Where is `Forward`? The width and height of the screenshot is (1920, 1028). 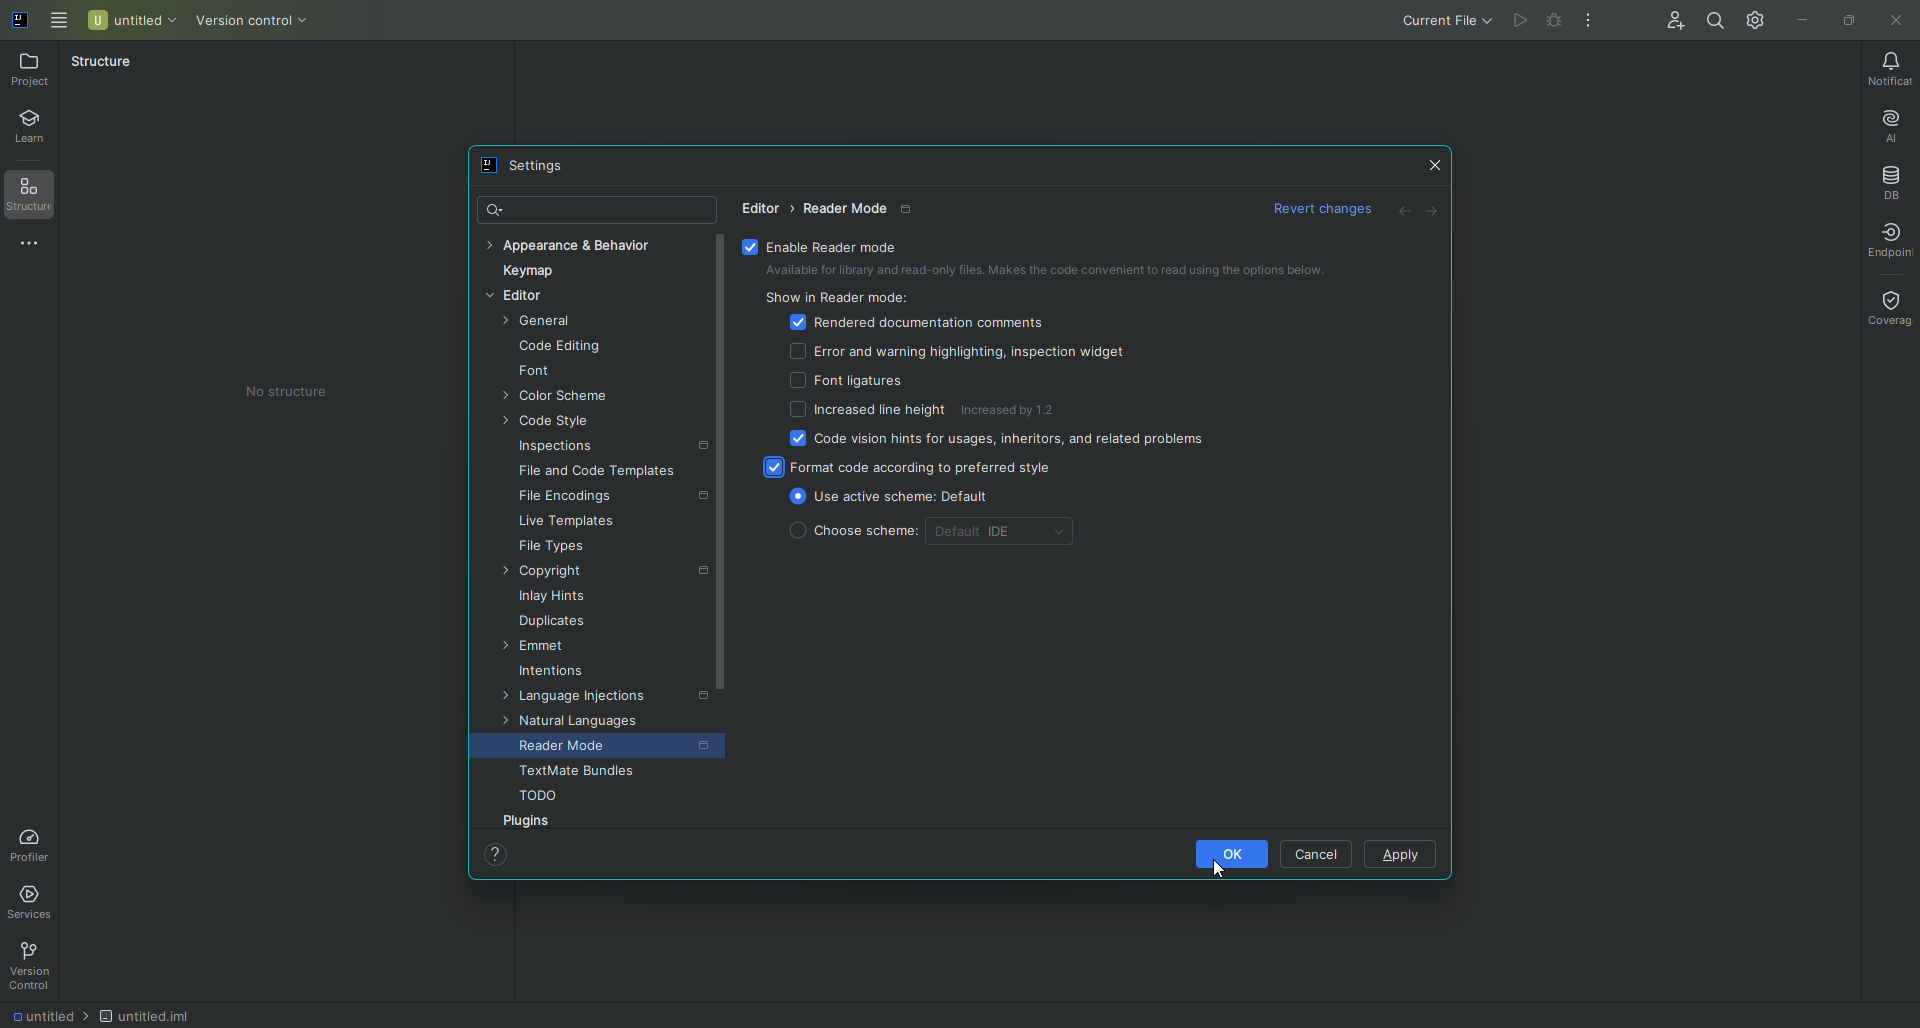 Forward is located at coordinates (1437, 213).